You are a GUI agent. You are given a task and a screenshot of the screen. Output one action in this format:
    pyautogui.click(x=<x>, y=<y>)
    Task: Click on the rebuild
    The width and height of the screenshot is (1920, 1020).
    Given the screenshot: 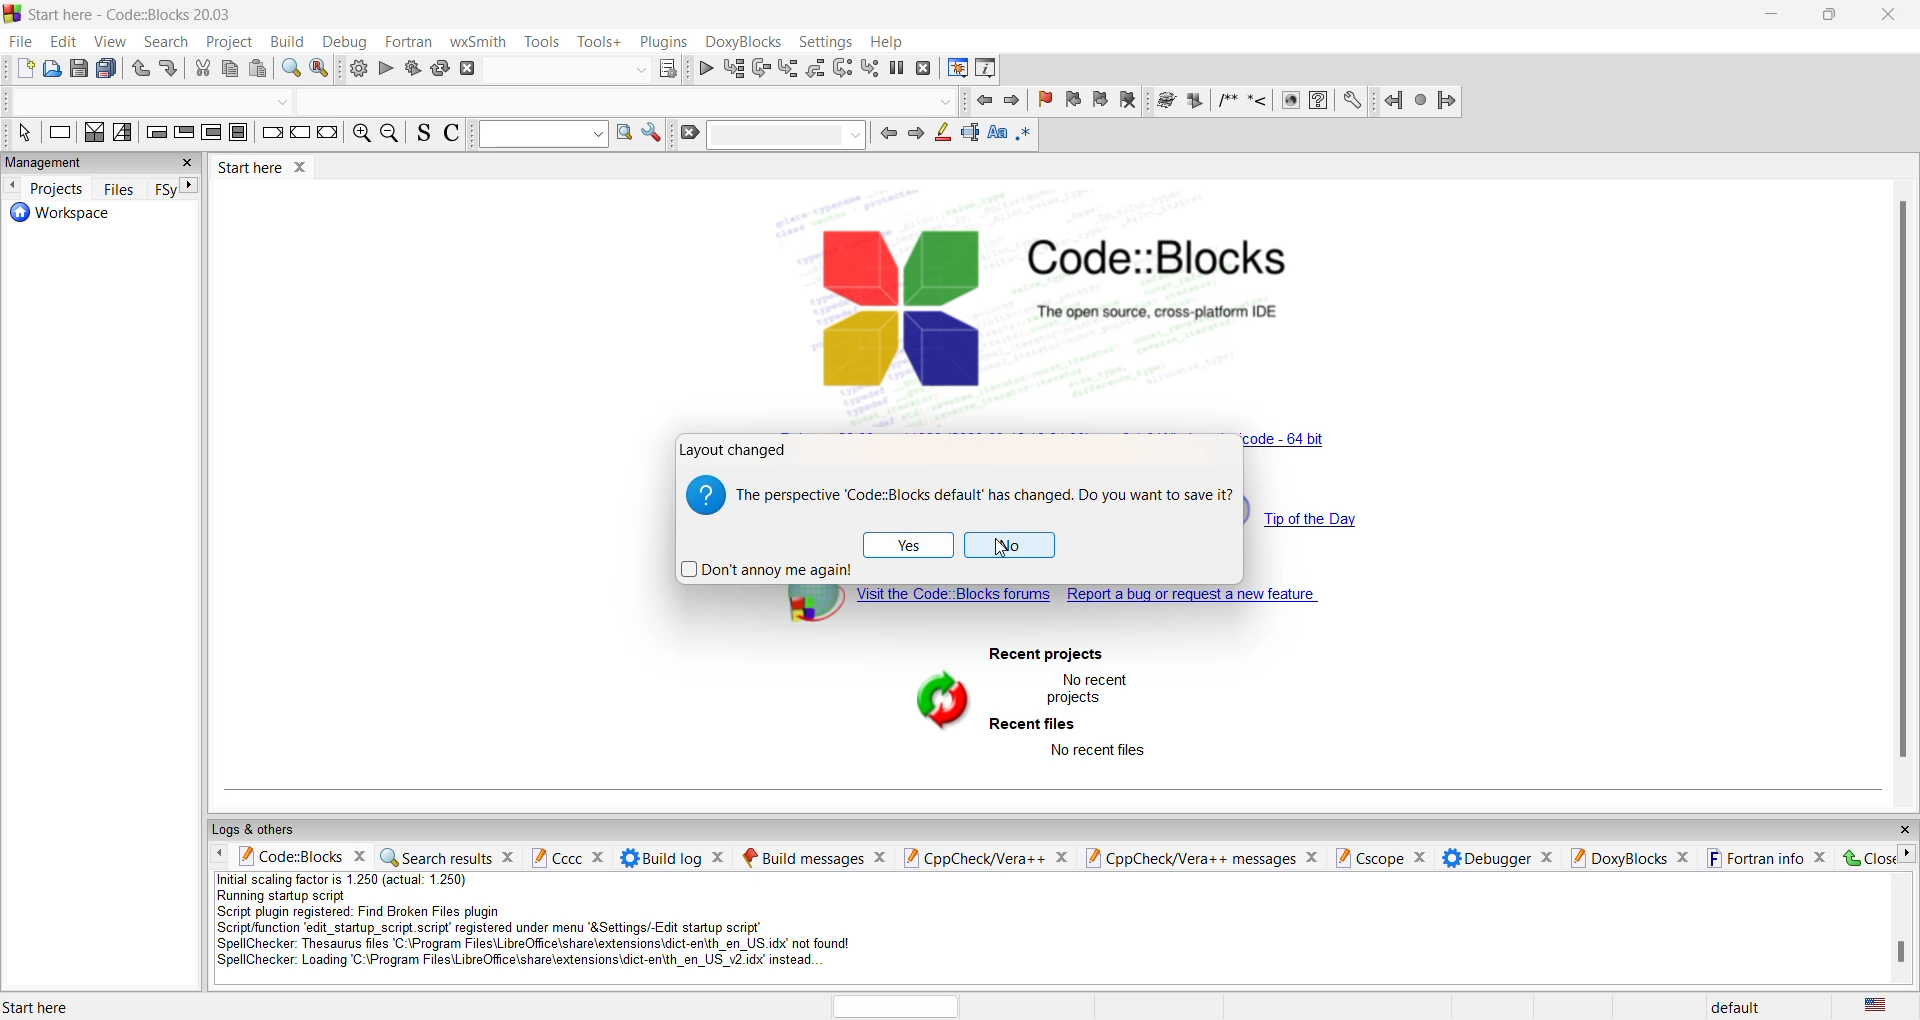 What is the action you would take?
    pyautogui.click(x=441, y=69)
    